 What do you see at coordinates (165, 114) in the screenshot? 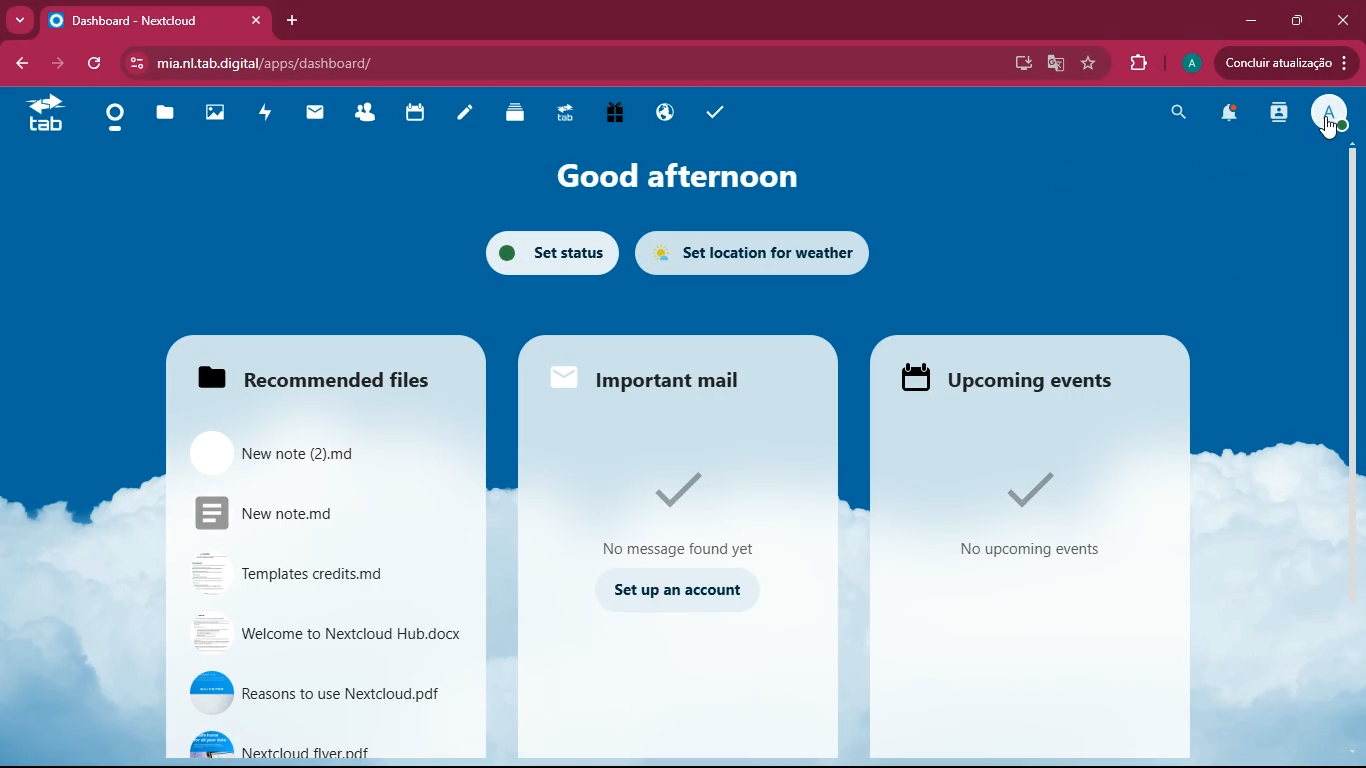
I see `files` at bounding box center [165, 114].